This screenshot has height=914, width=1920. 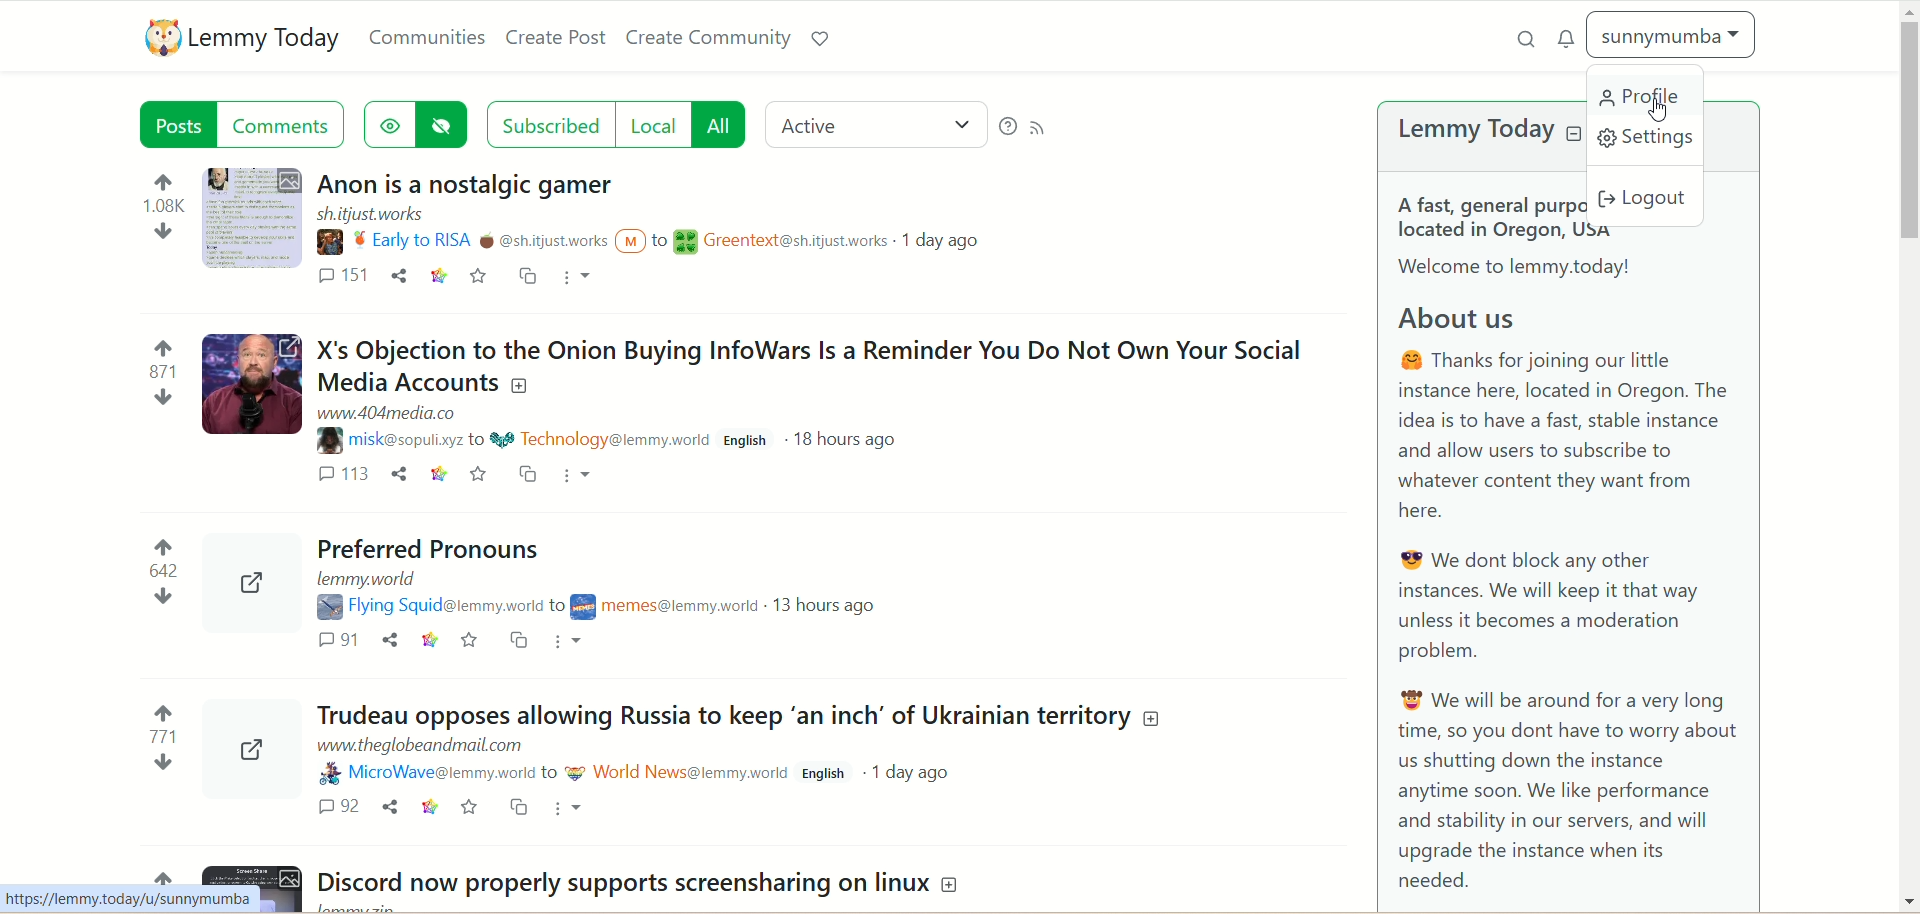 What do you see at coordinates (482, 475) in the screenshot?
I see `Favorite` at bounding box center [482, 475].